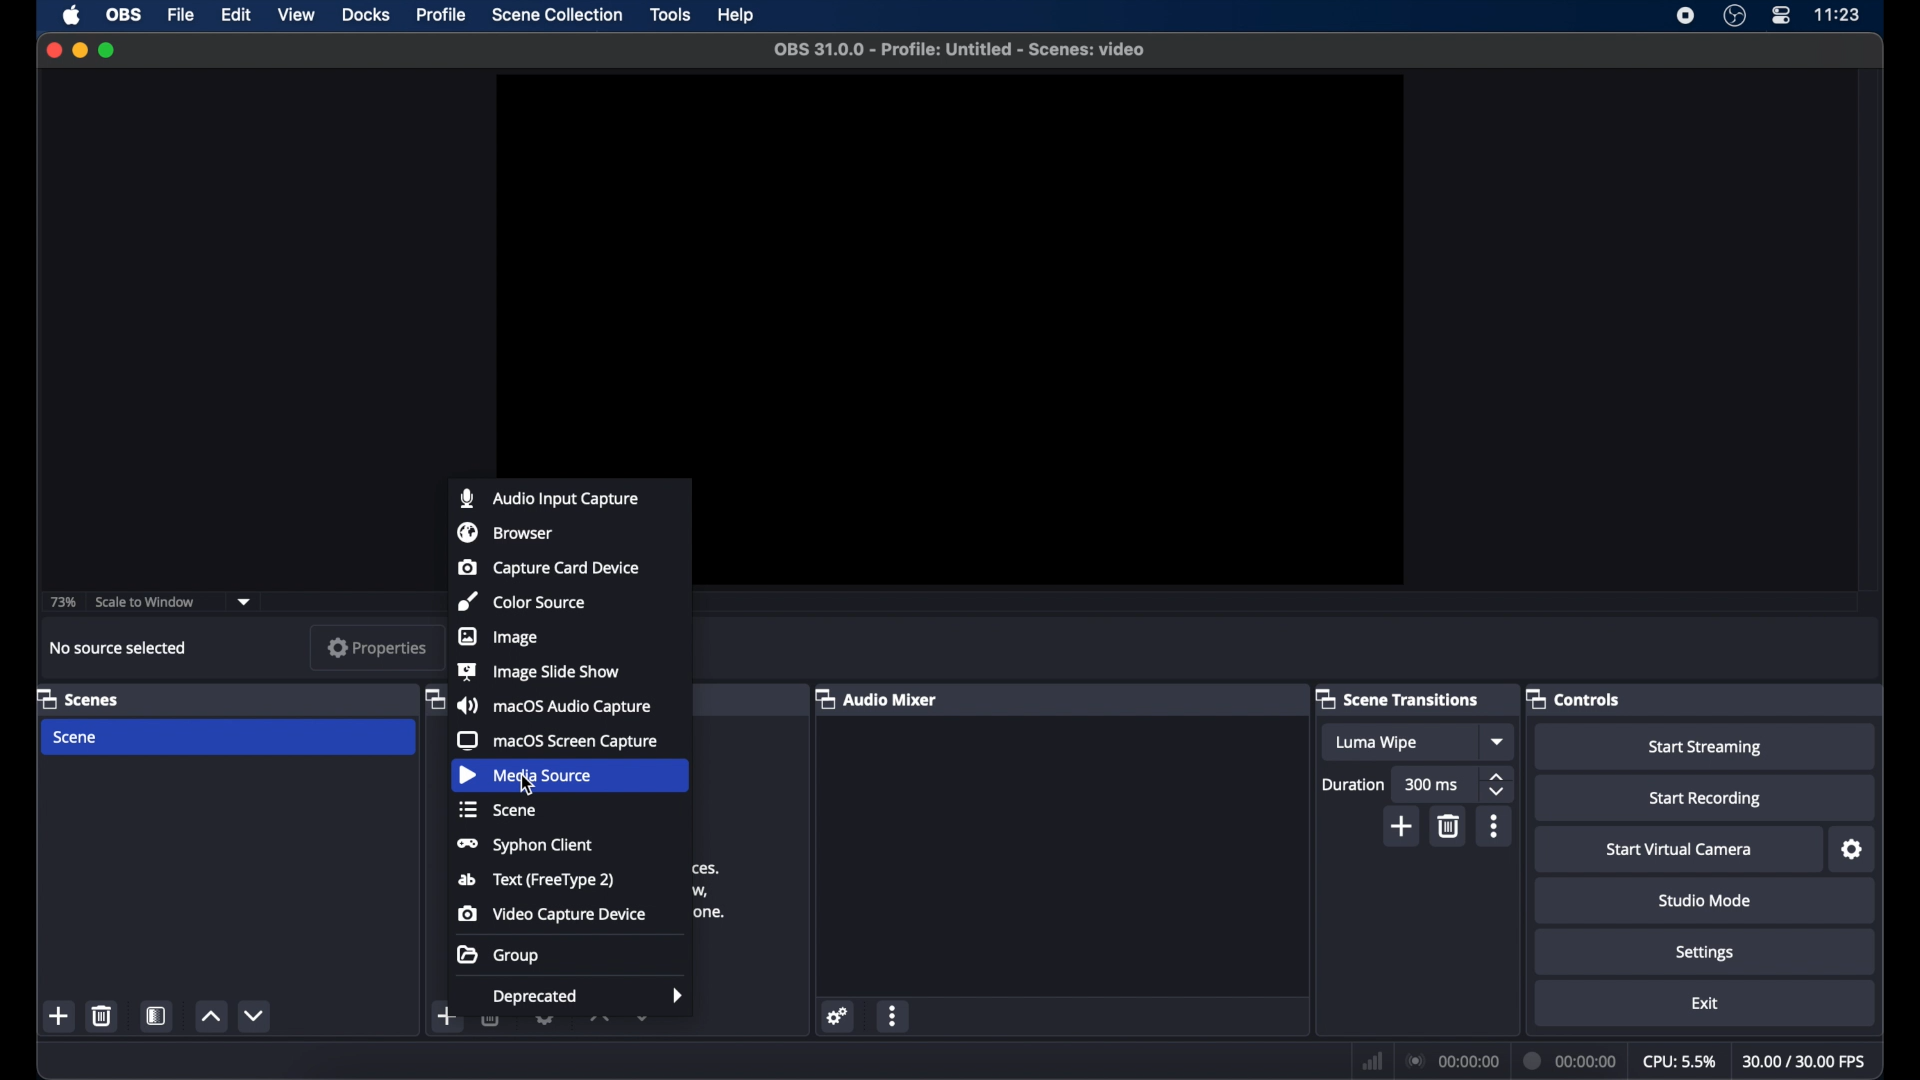 Image resolution: width=1920 pixels, height=1080 pixels. I want to click on add, so click(1403, 827).